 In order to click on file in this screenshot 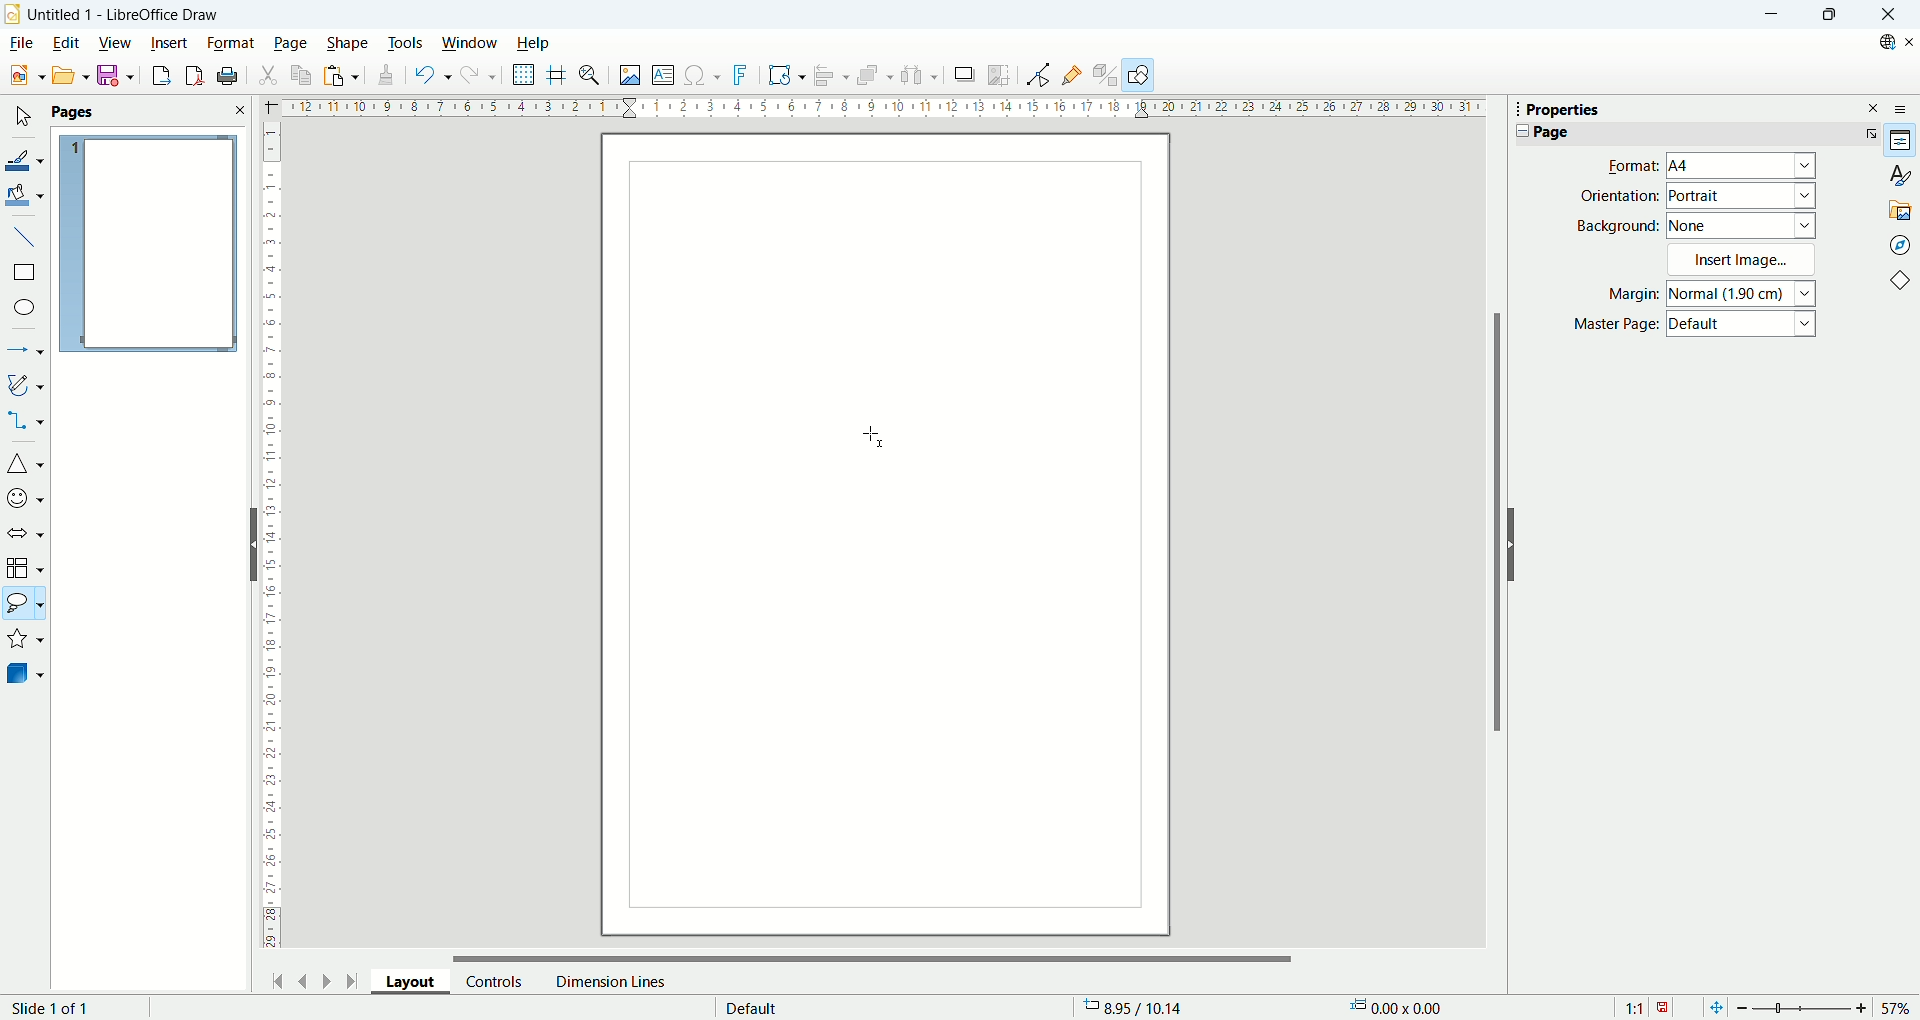, I will do `click(20, 43)`.